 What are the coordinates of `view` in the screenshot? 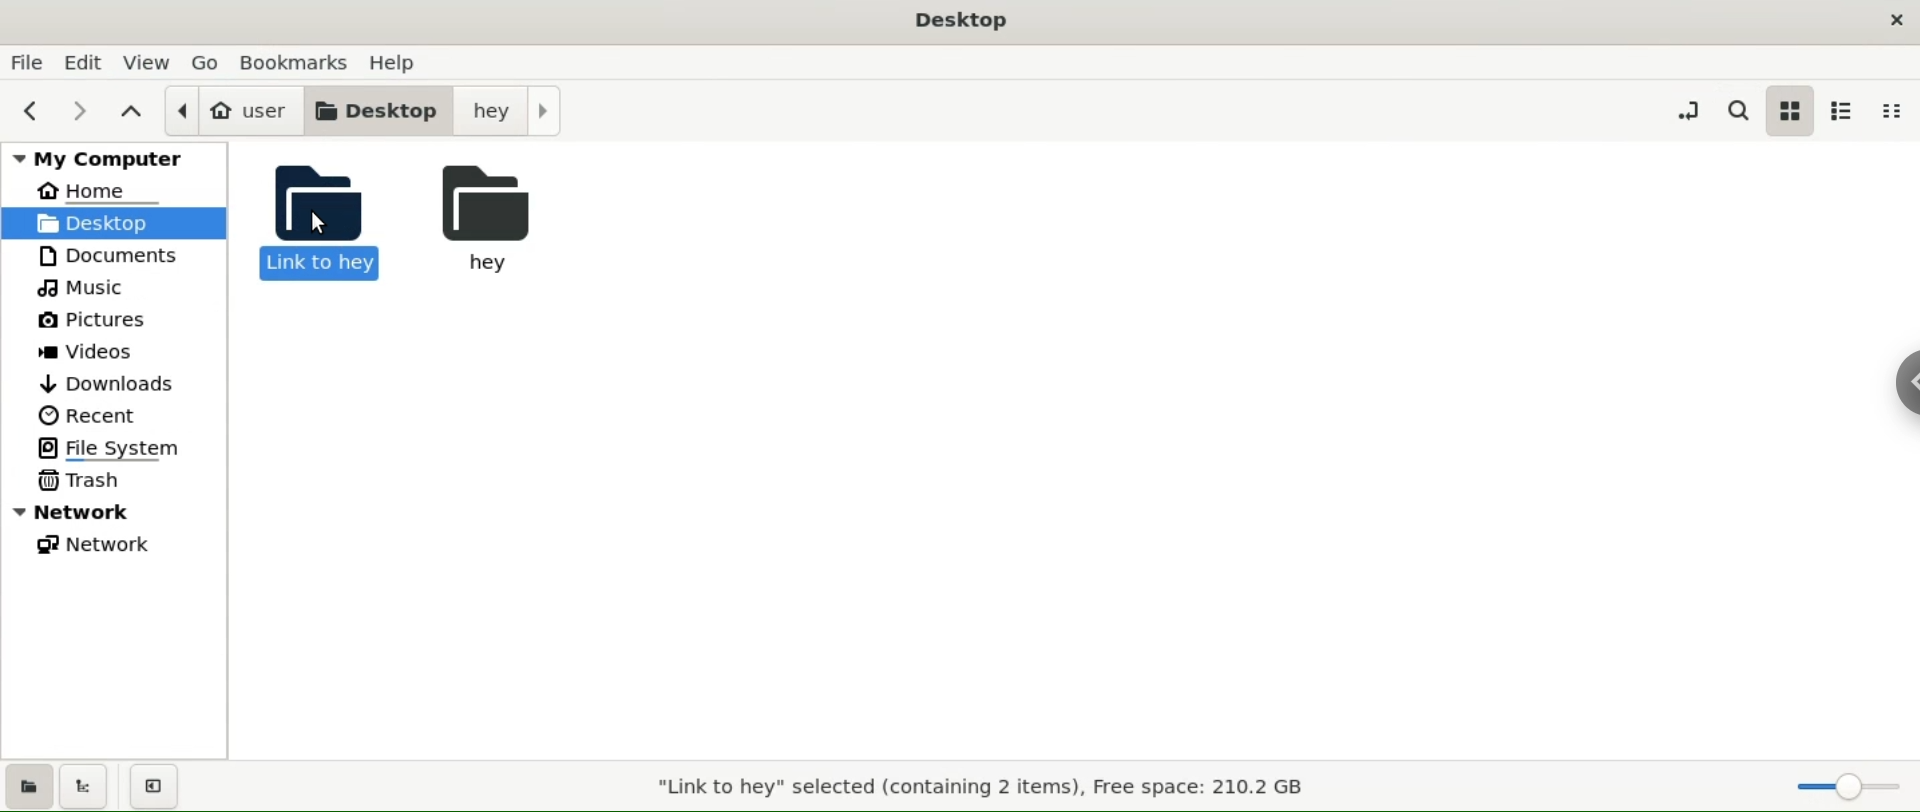 It's located at (150, 62).